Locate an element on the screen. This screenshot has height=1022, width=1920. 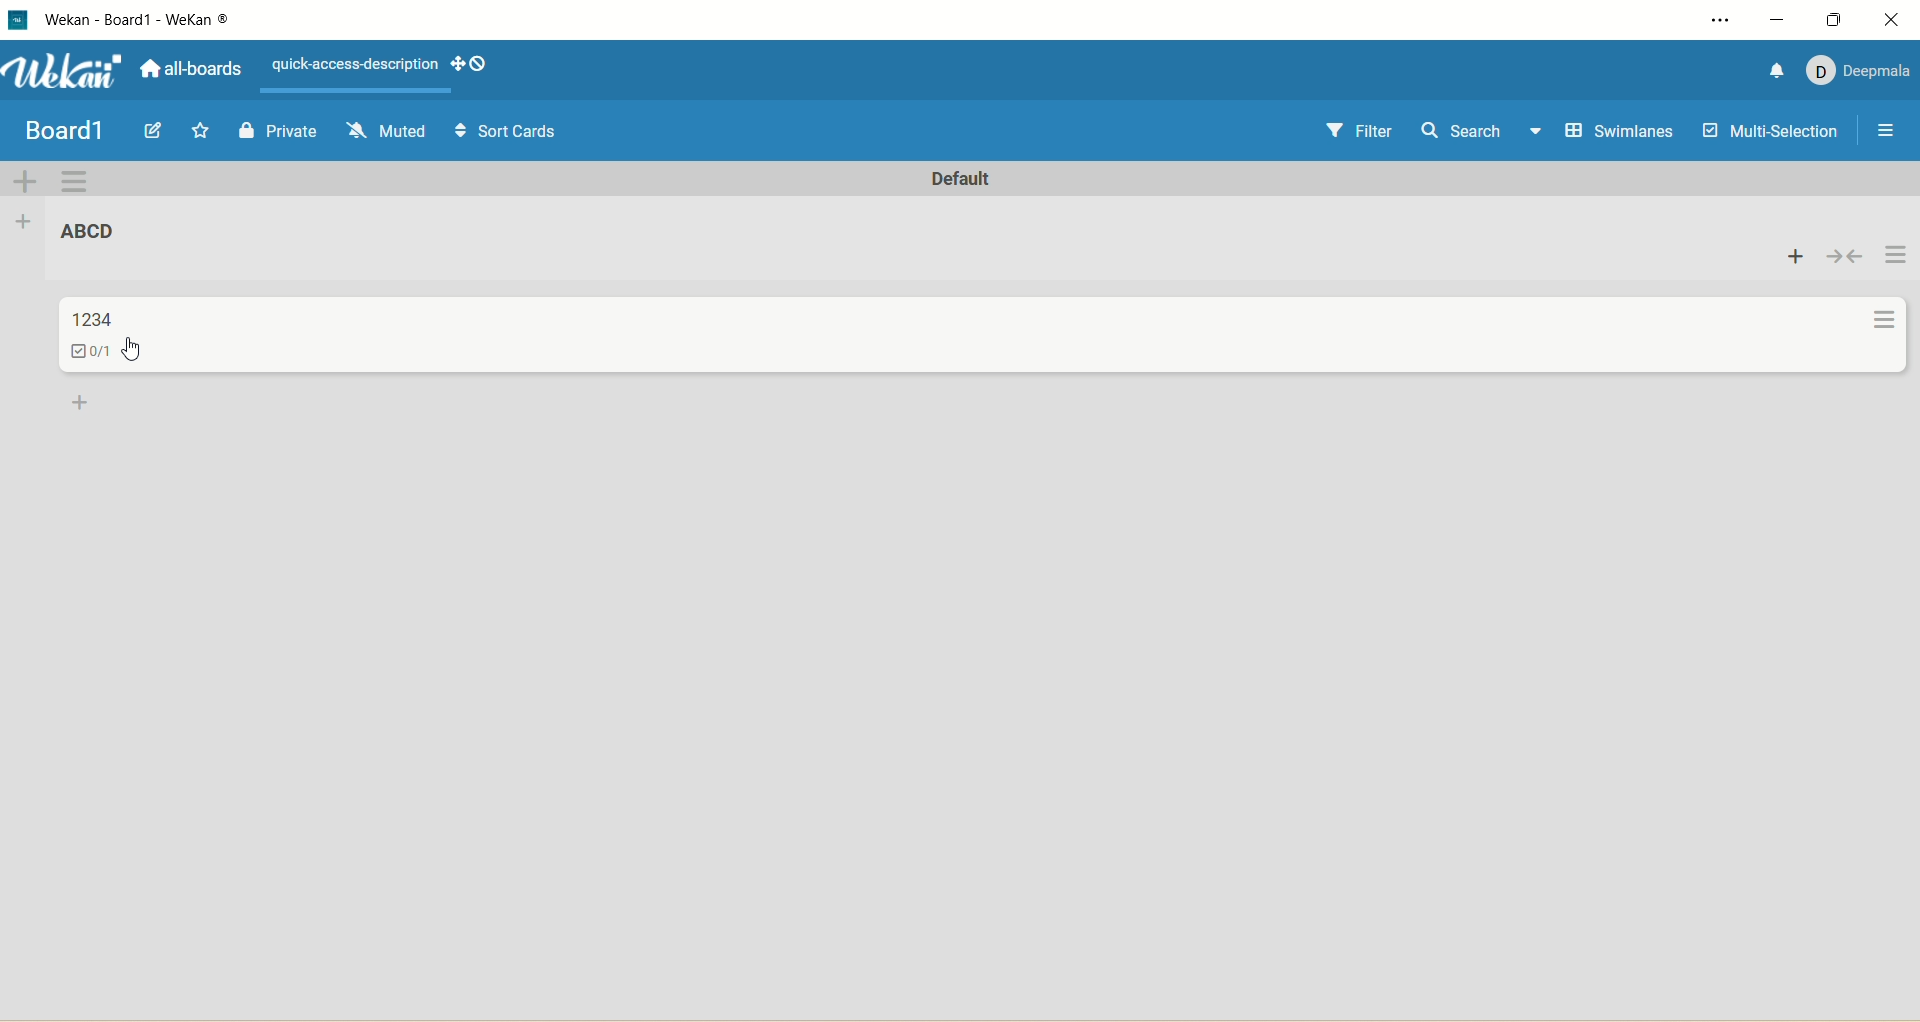
open/close sidebar is located at coordinates (1889, 139).